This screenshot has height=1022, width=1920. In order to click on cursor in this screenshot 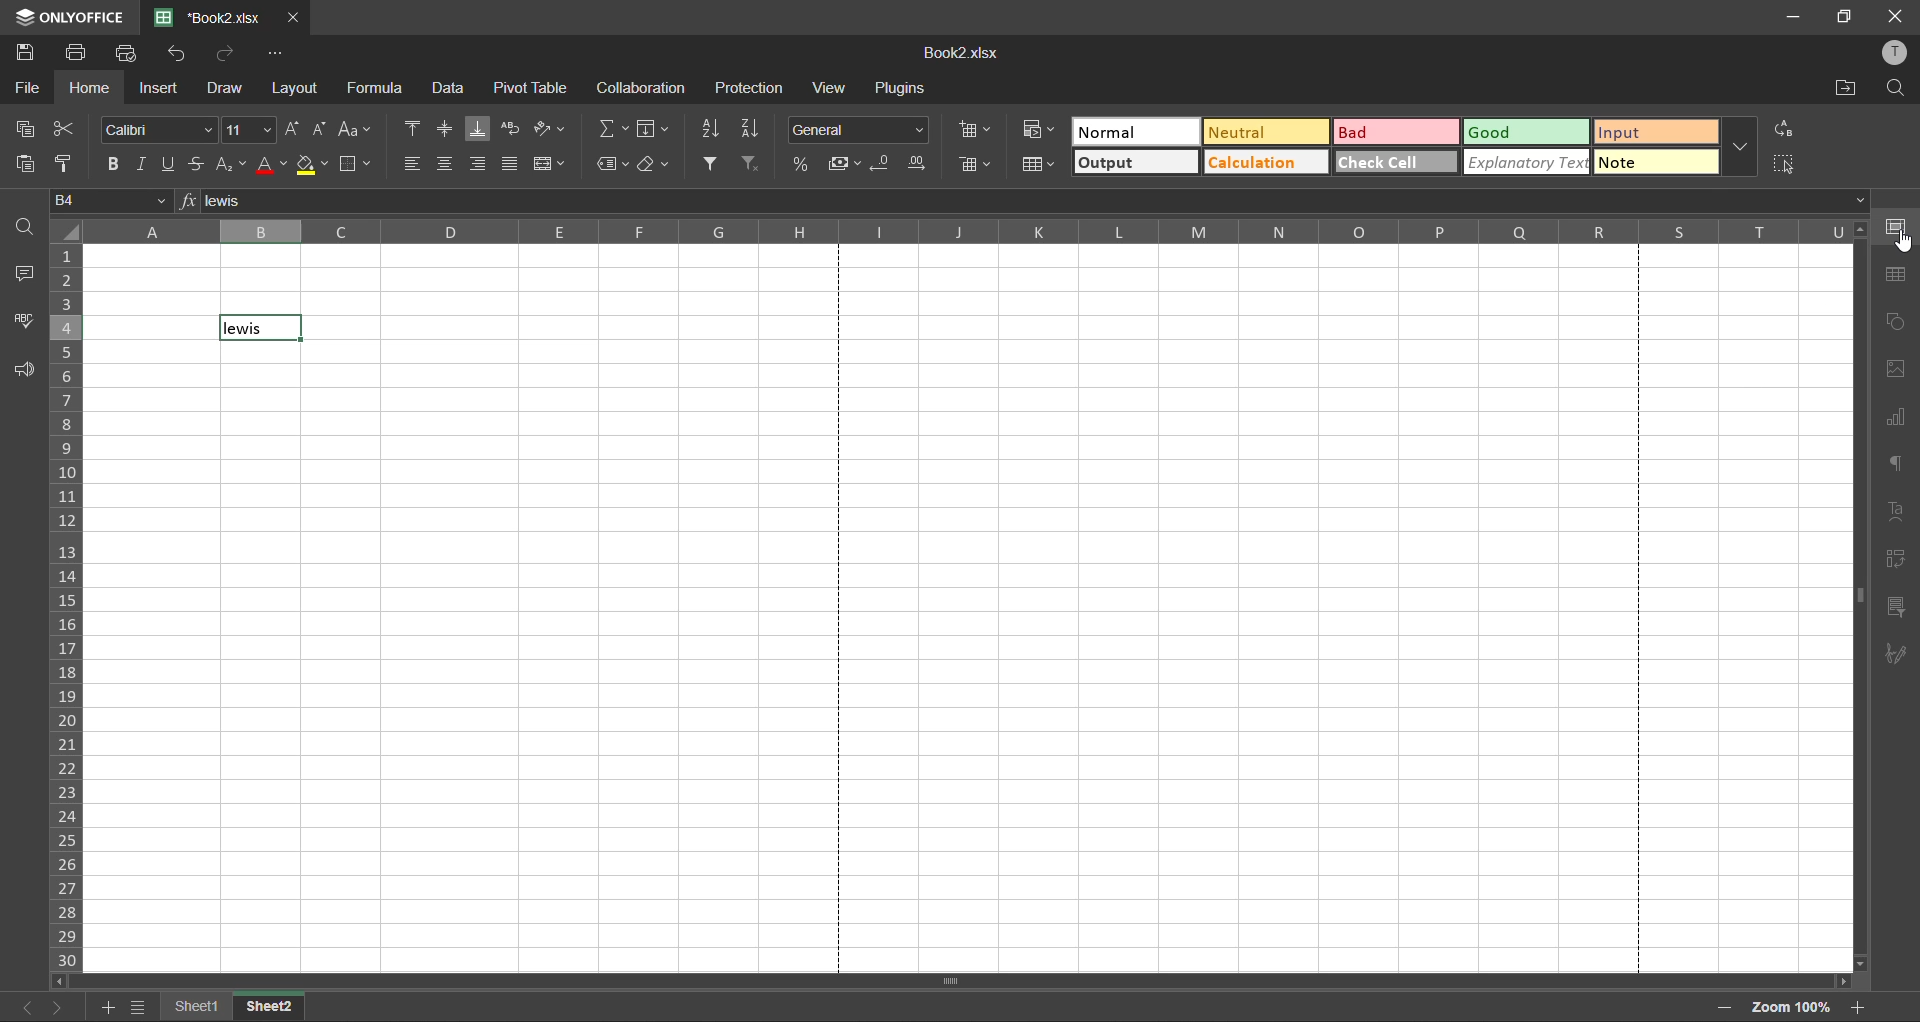, I will do `click(1906, 244)`.